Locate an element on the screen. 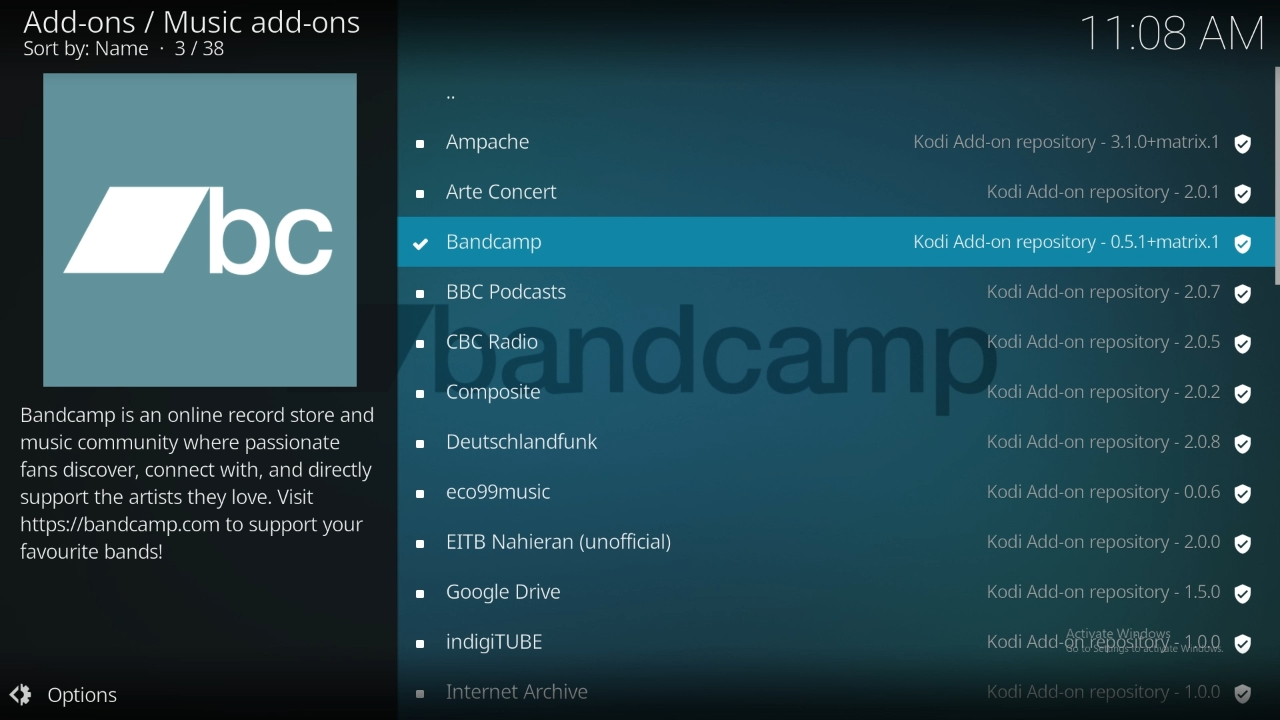  addon is located at coordinates (829, 193).